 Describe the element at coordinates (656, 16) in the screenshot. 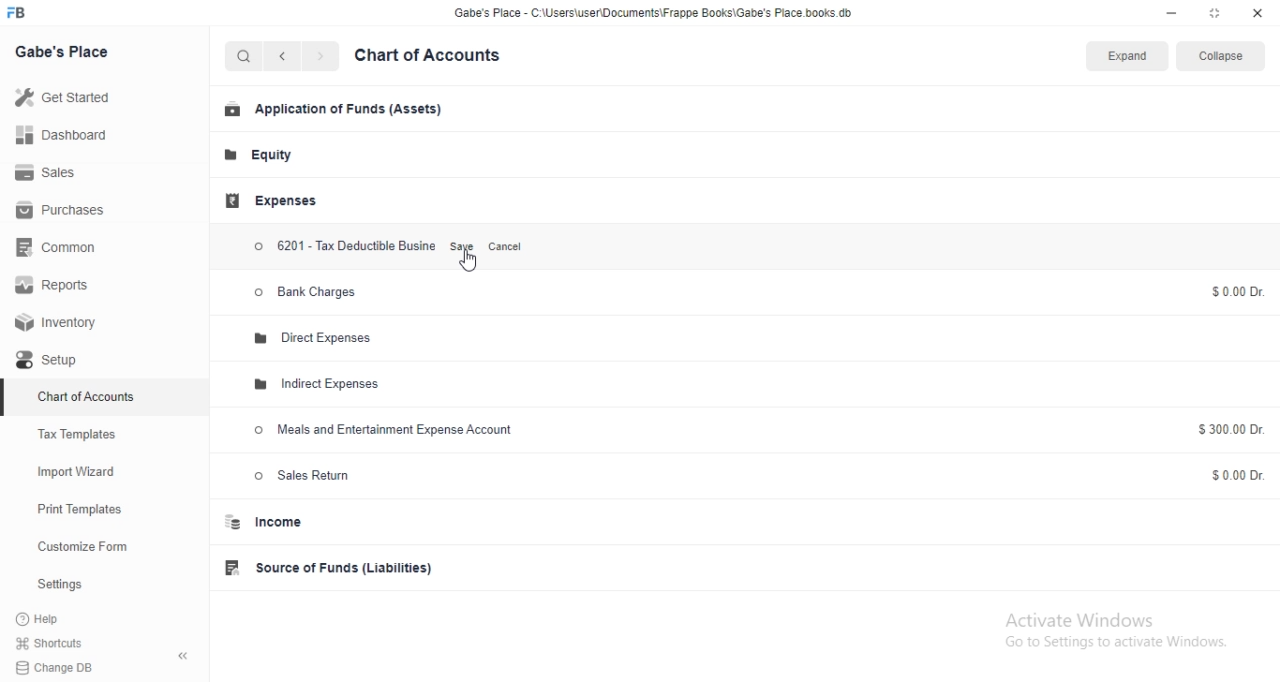

I see `Gabe's Place - C\Users\userDocuments\Frappe Books\Gabe's Place.books.db.` at that location.